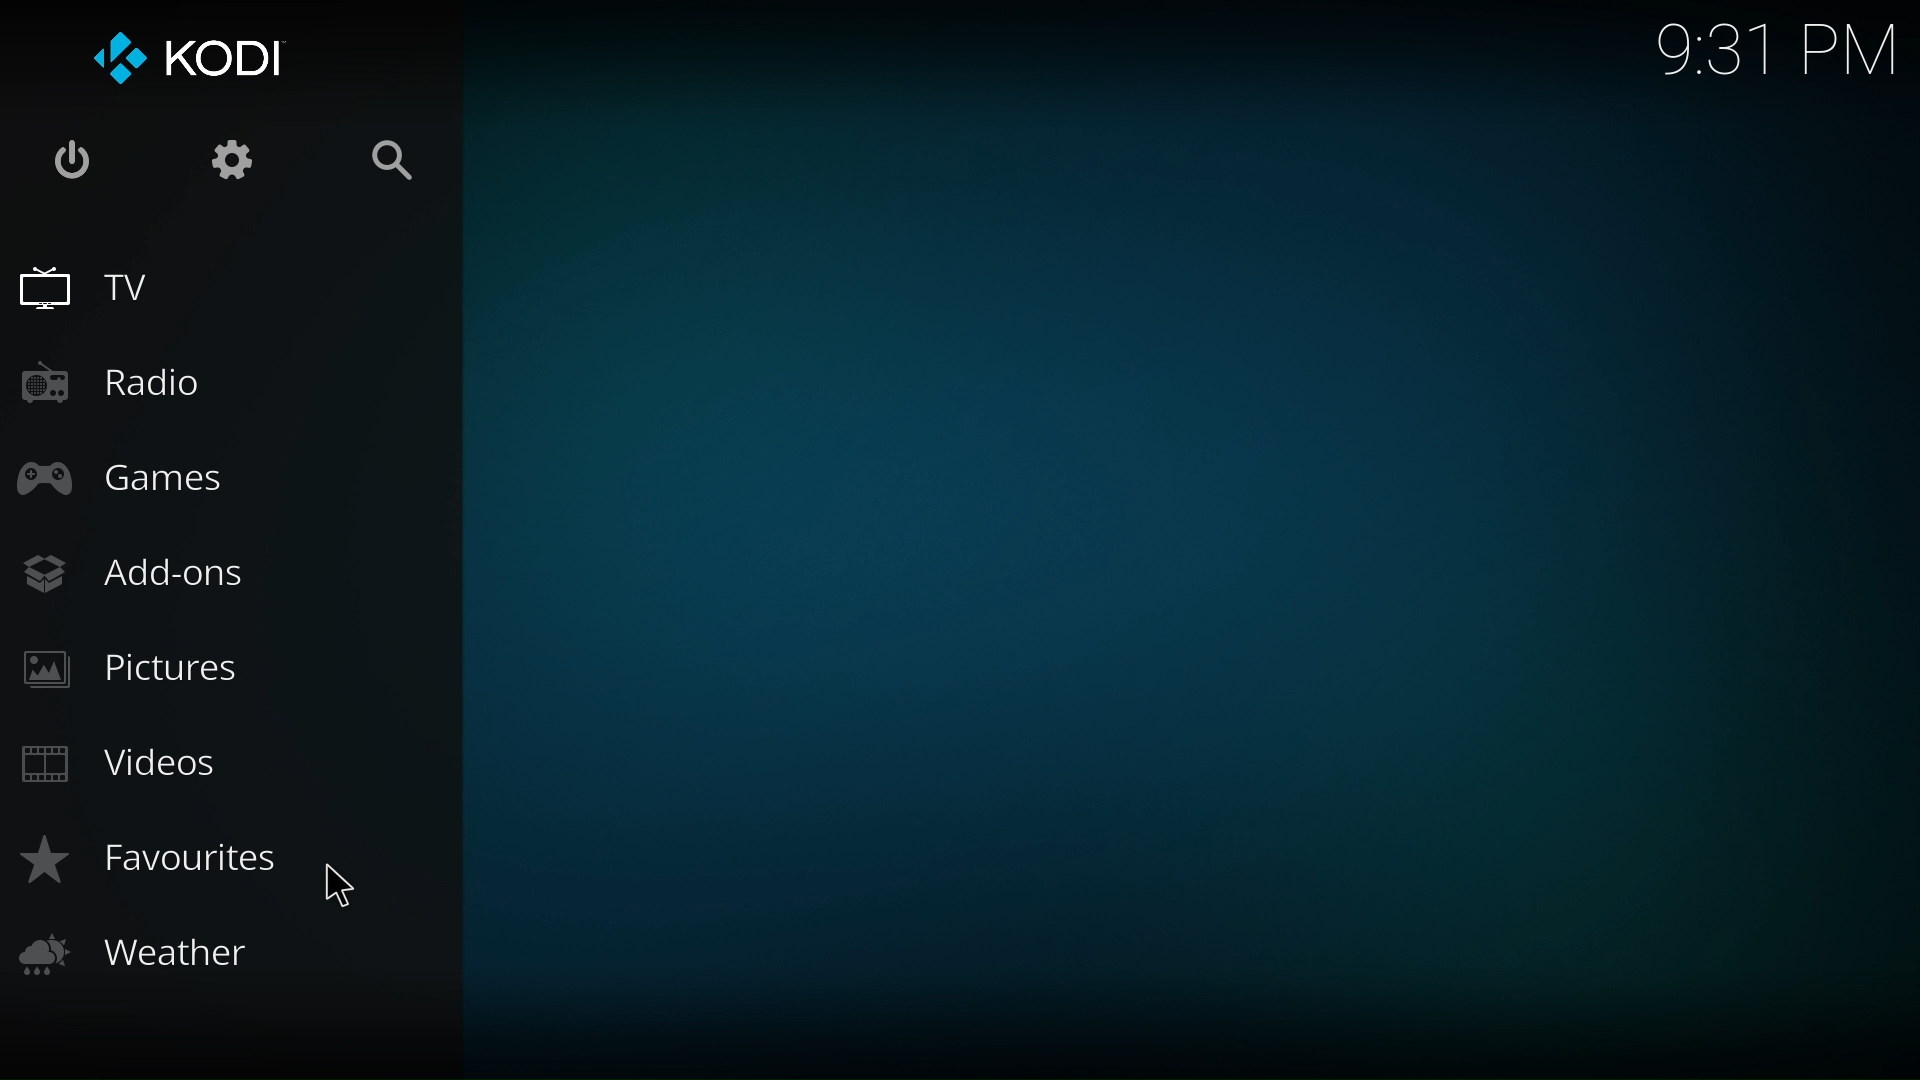 Image resolution: width=1920 pixels, height=1080 pixels. Describe the element at coordinates (404, 169) in the screenshot. I see `search` at that location.